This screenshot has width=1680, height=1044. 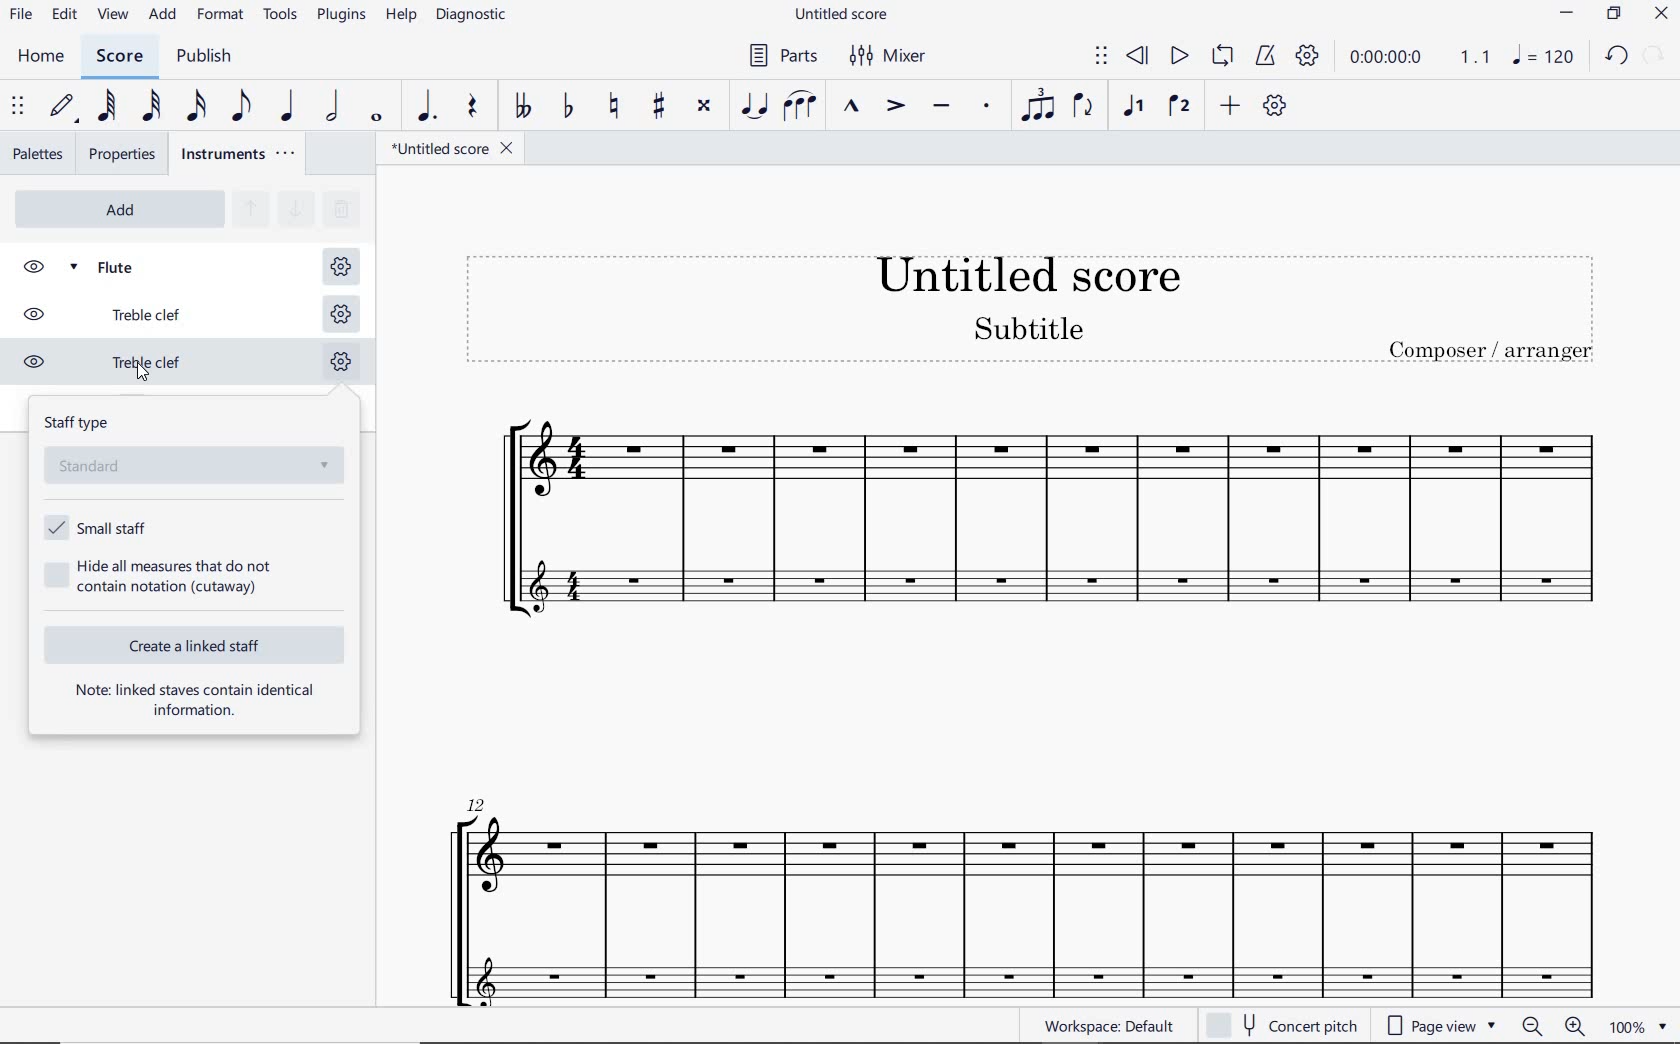 I want to click on TOGGLE FLAT, so click(x=569, y=107).